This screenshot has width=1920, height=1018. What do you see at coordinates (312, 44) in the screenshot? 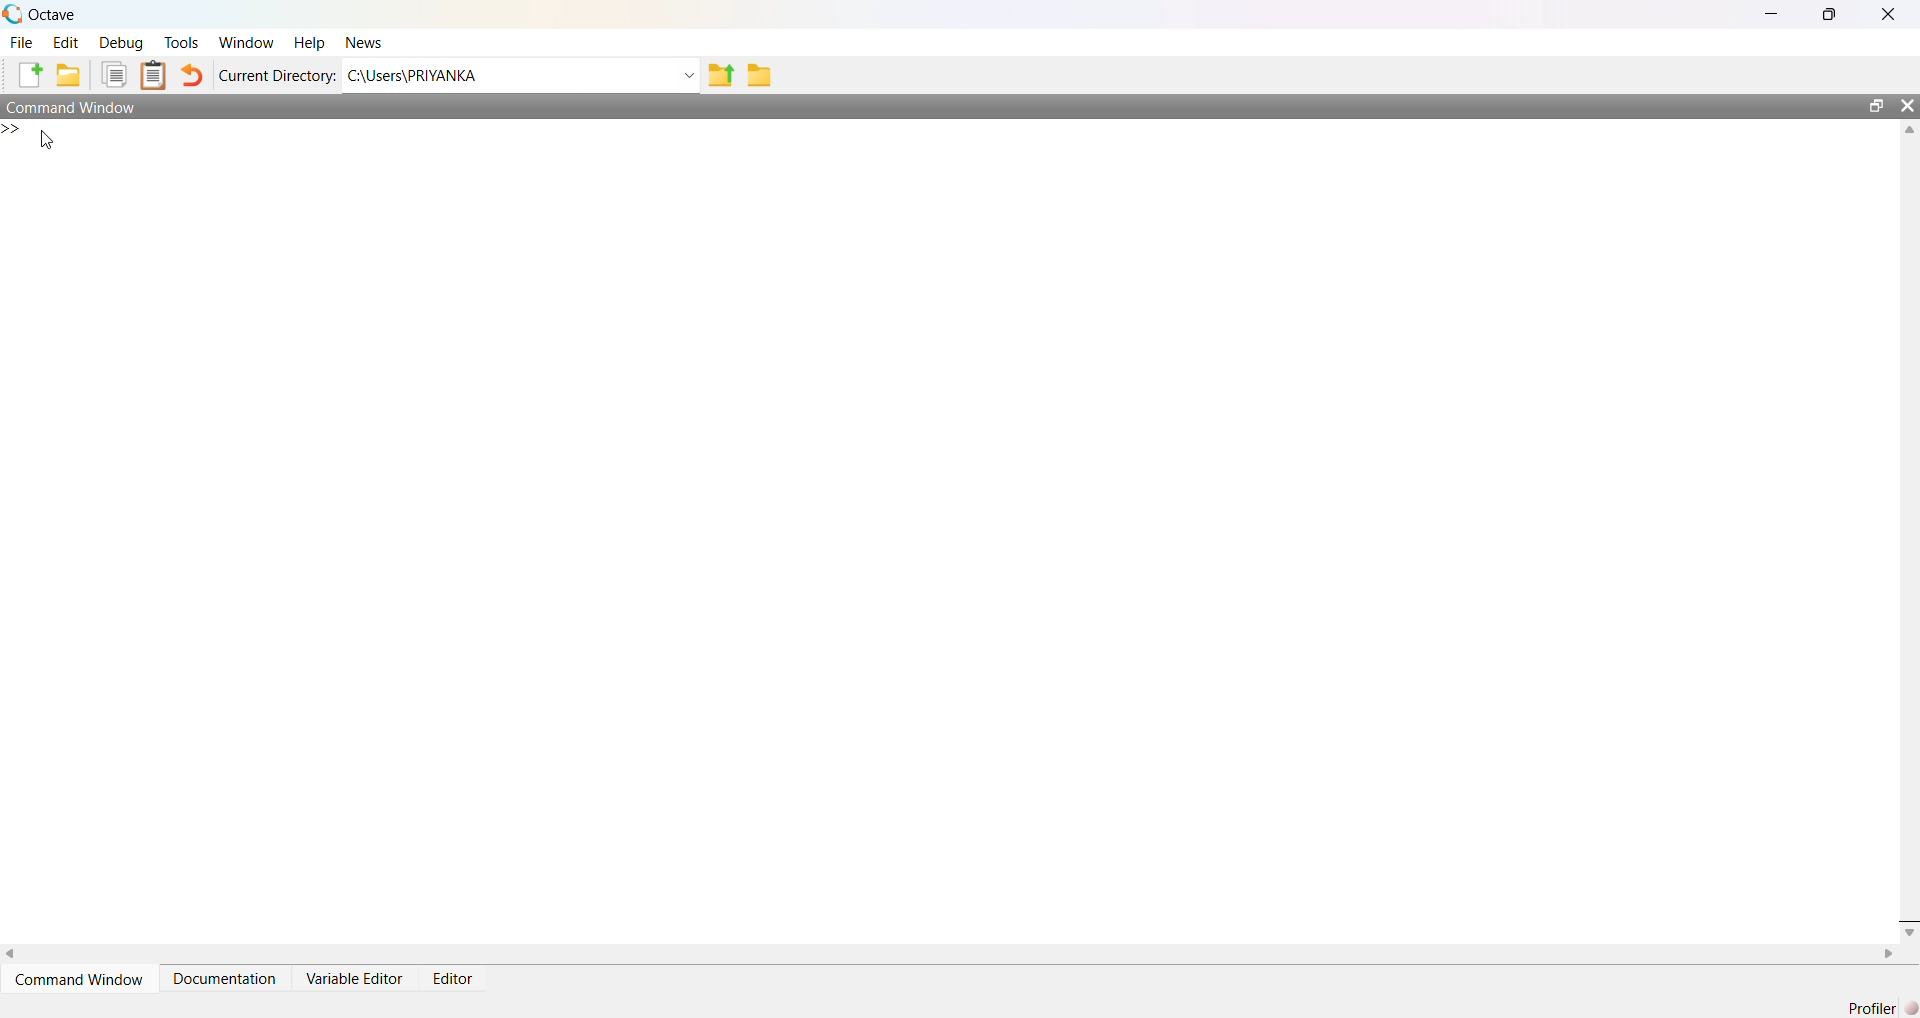
I see `help` at bounding box center [312, 44].